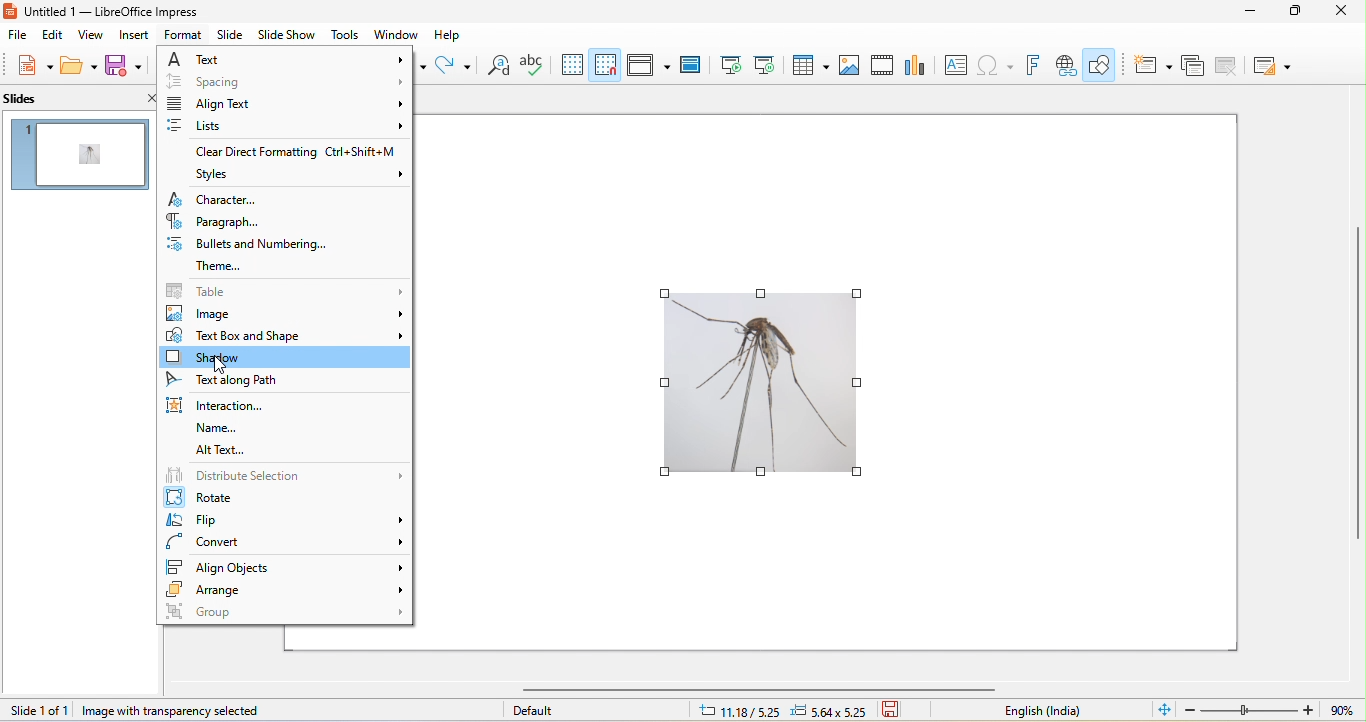 Image resolution: width=1366 pixels, height=722 pixels. What do you see at coordinates (1228, 66) in the screenshot?
I see `delete slide` at bounding box center [1228, 66].